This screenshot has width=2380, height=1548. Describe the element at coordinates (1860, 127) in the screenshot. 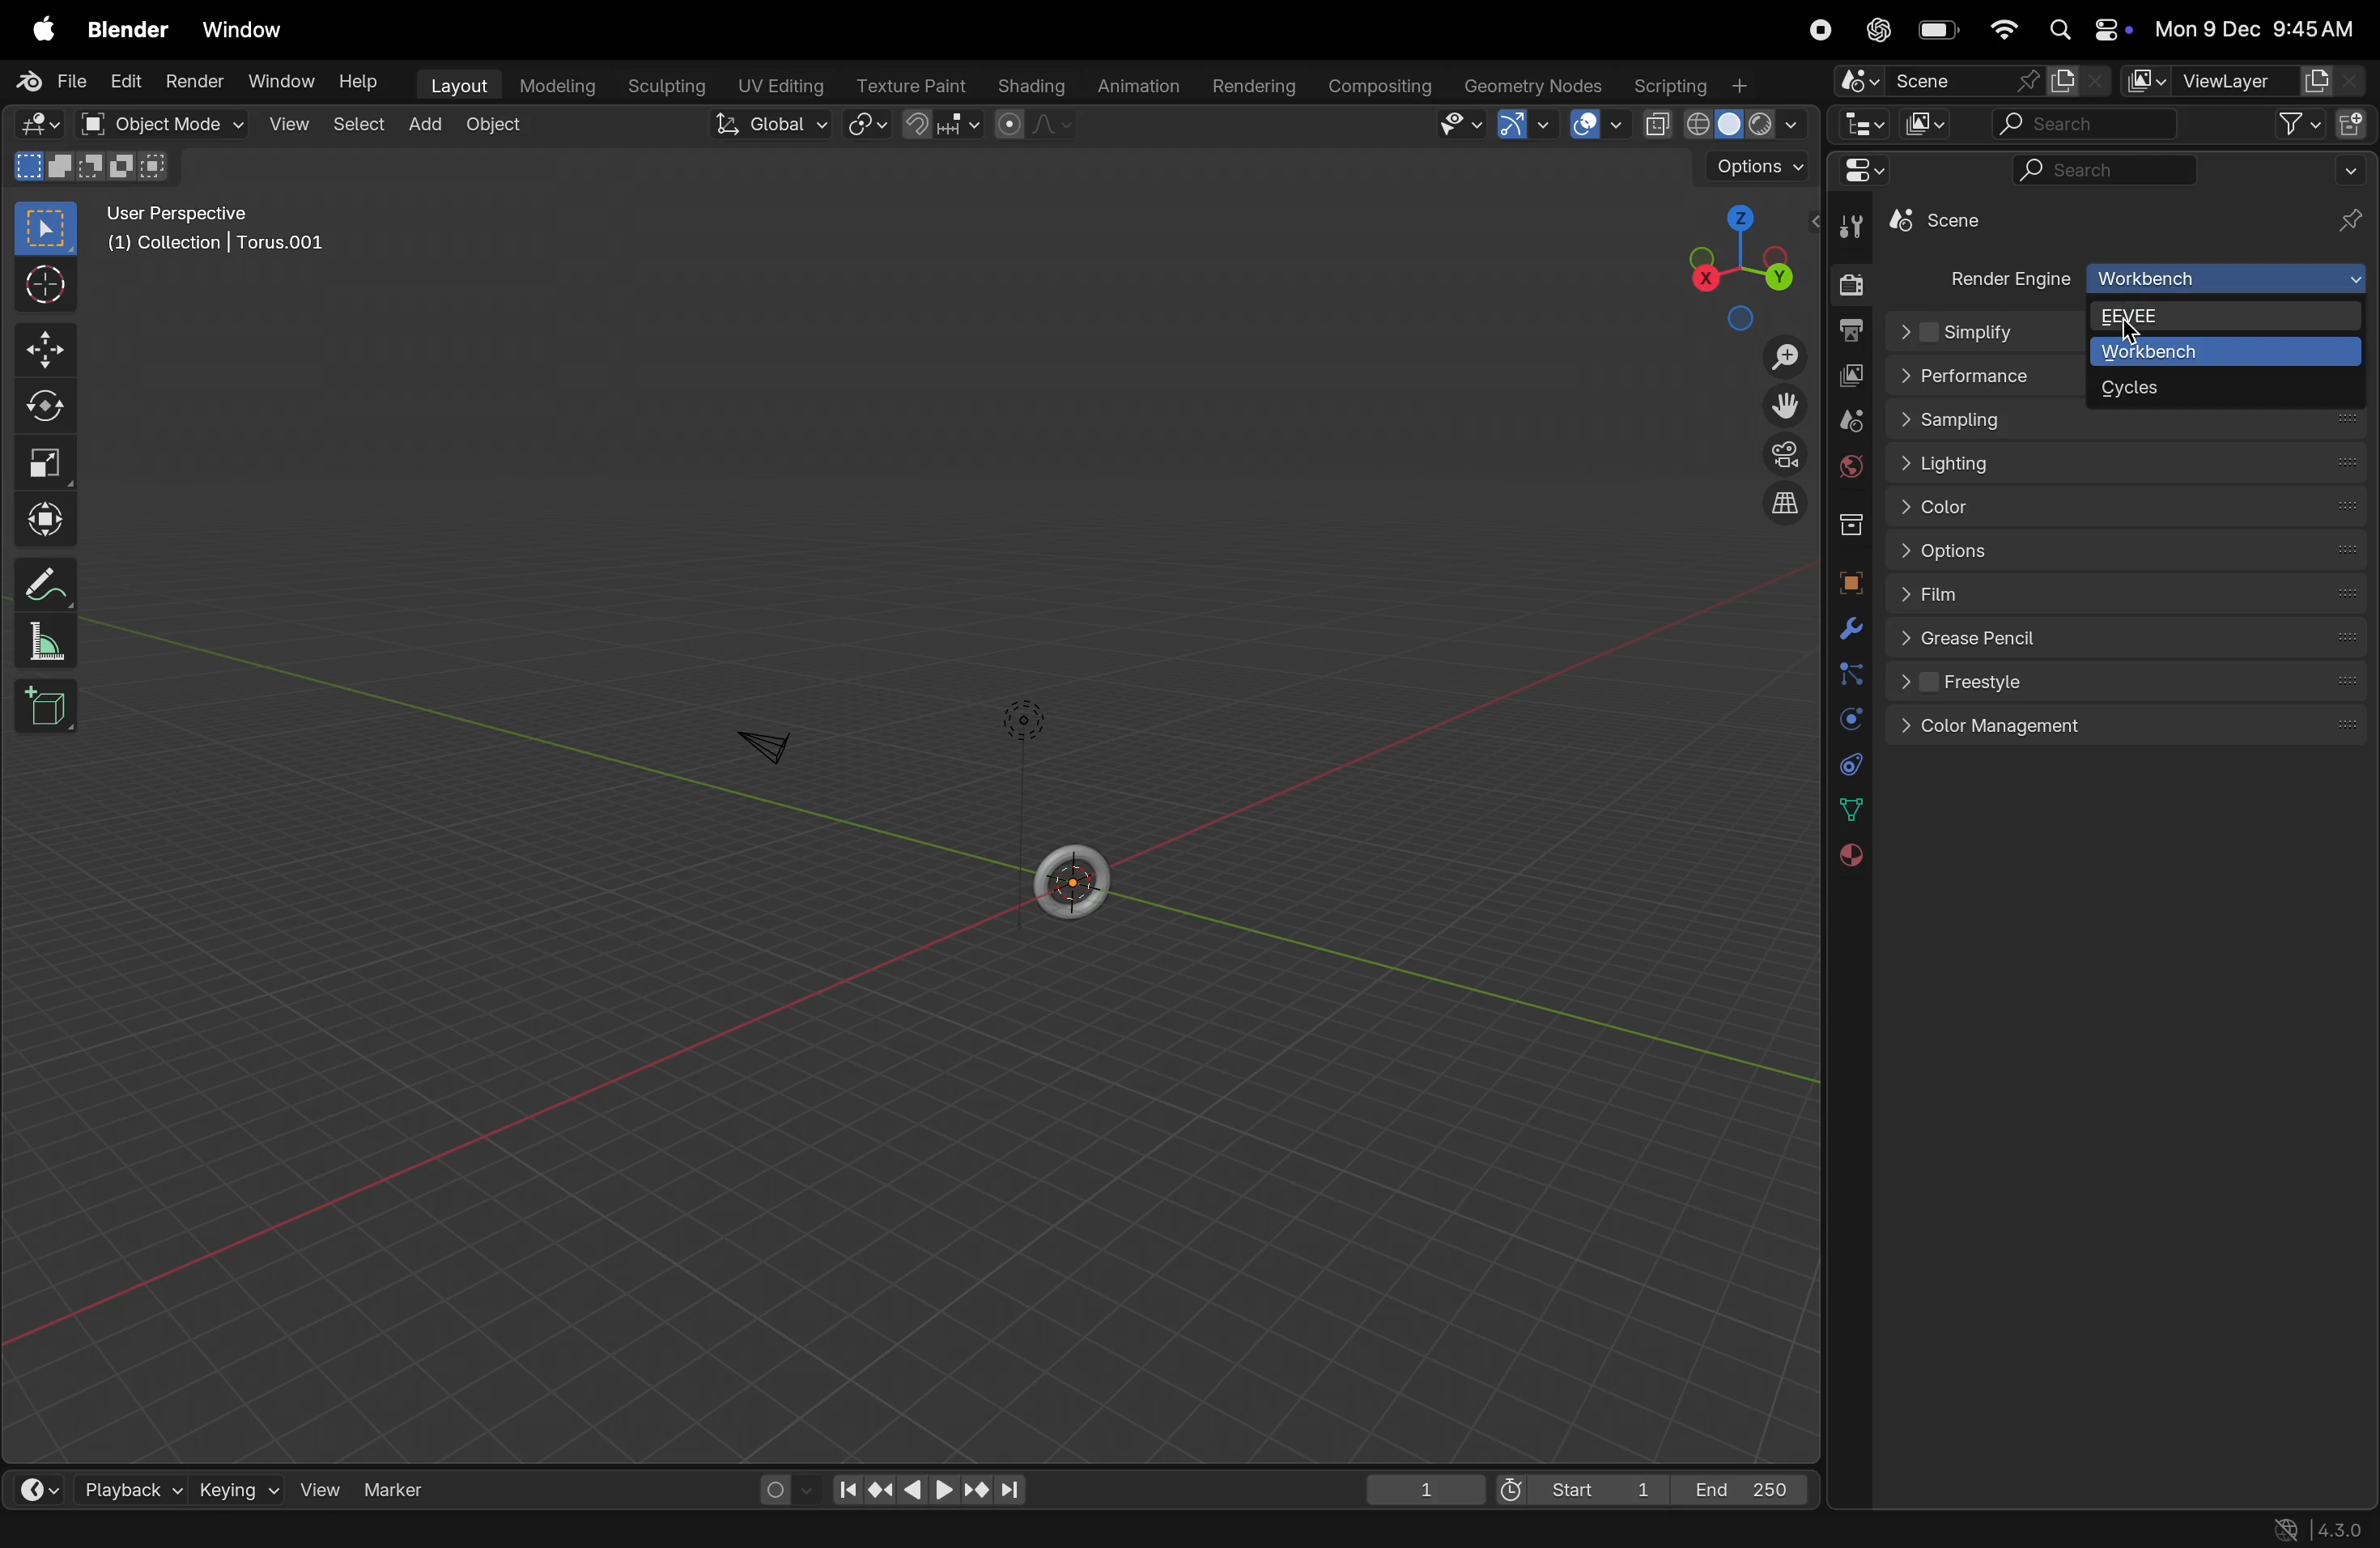

I see `Editor type` at that location.